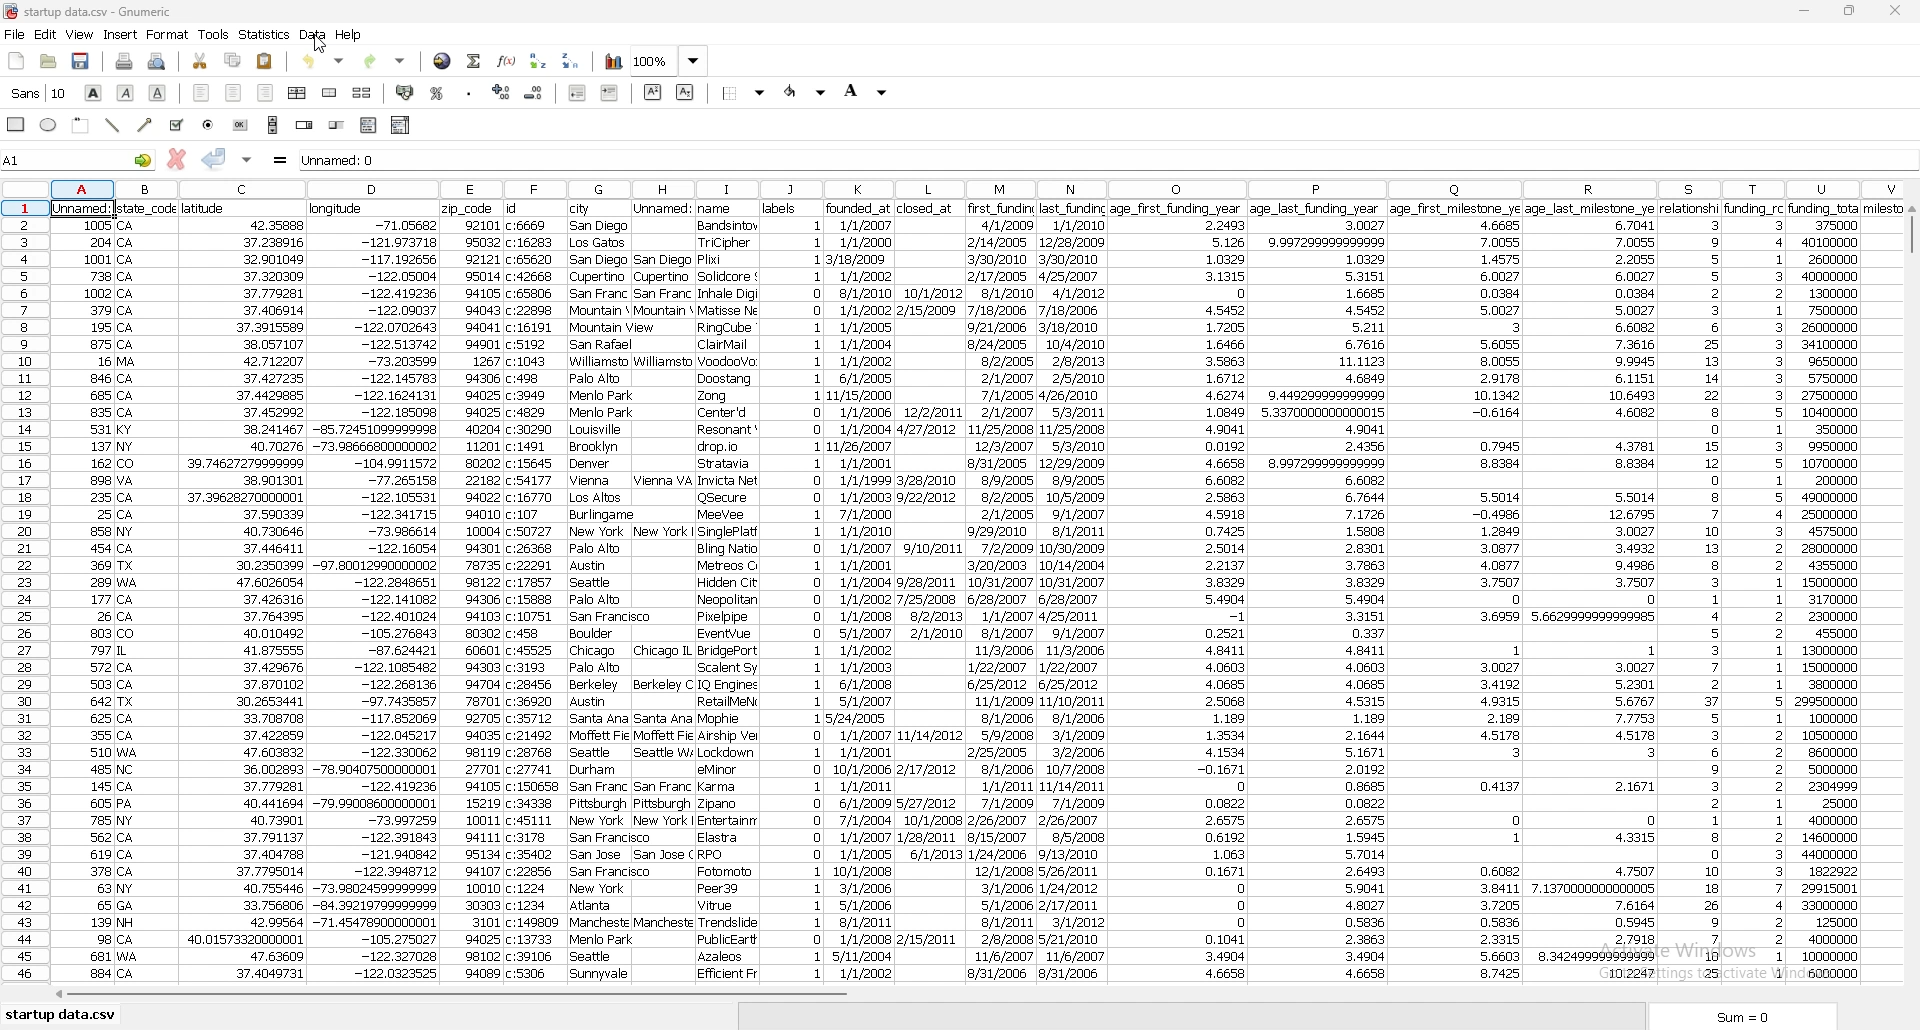  What do you see at coordinates (469, 90) in the screenshot?
I see `thousands separator` at bounding box center [469, 90].